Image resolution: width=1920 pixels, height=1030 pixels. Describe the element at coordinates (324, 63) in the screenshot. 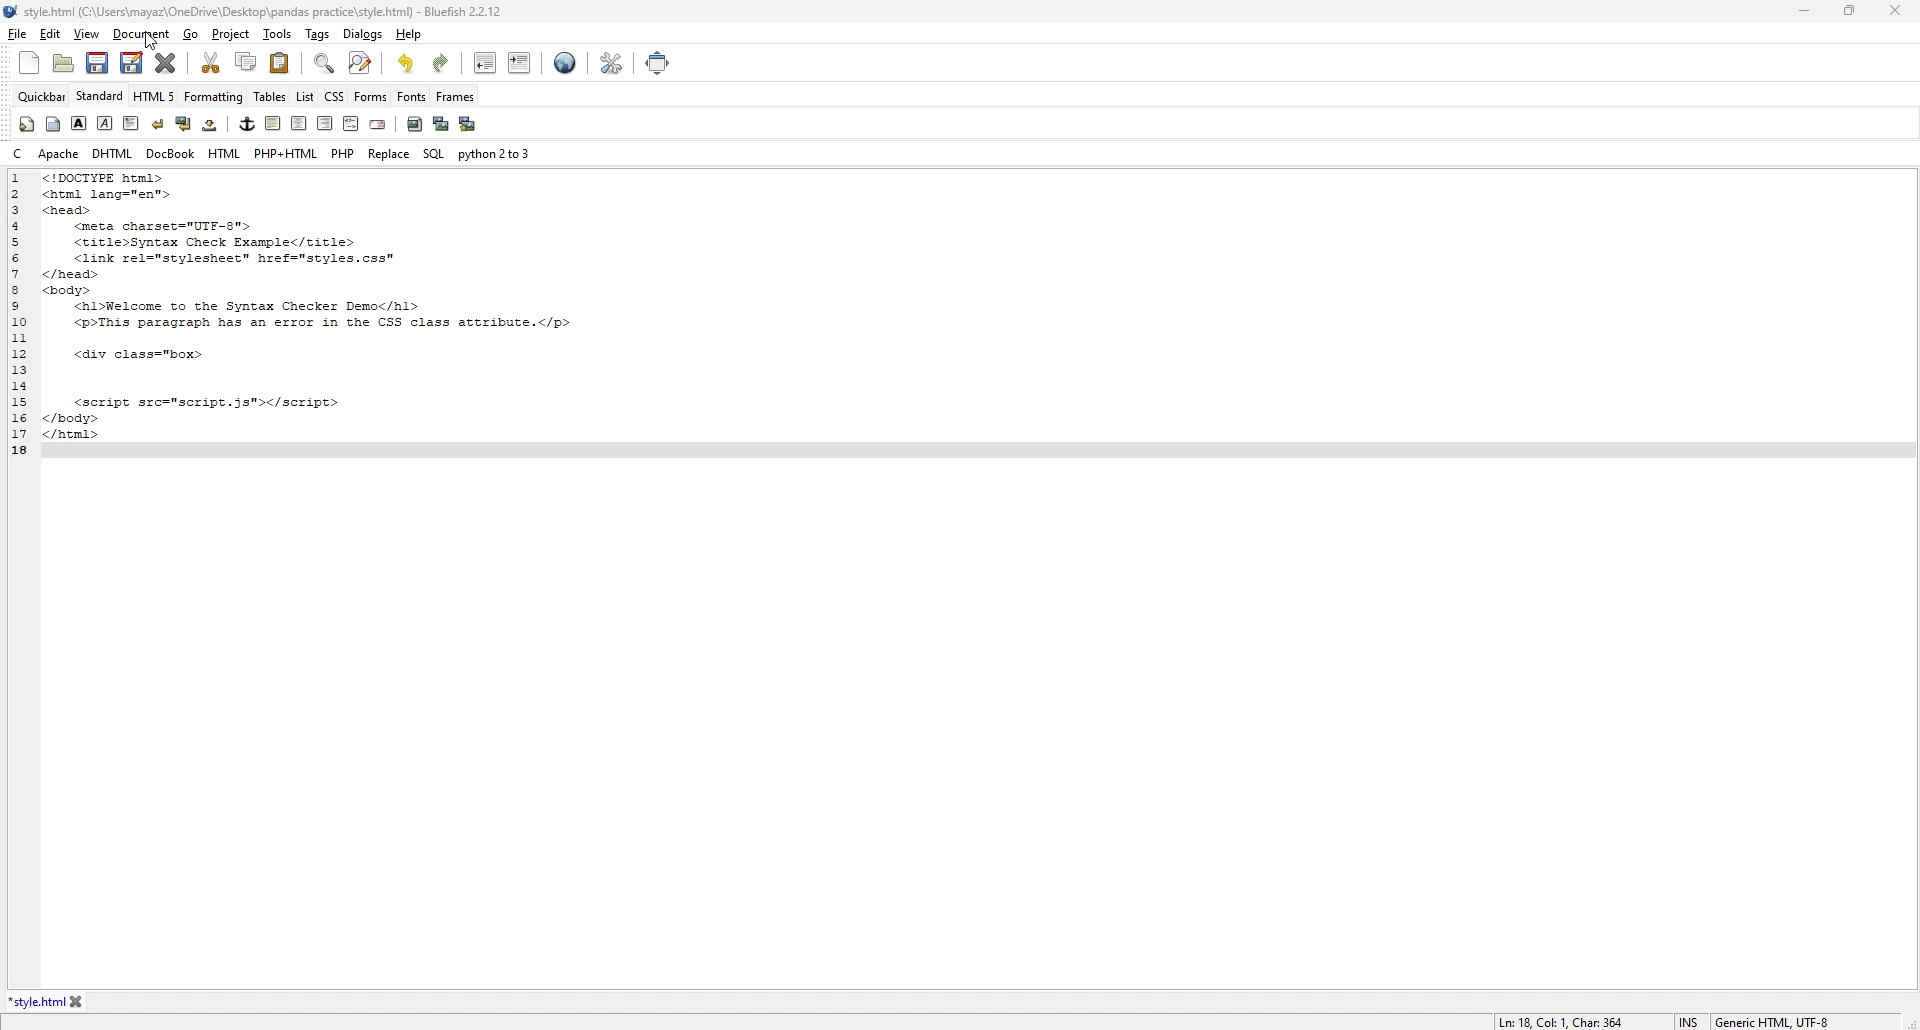

I see `find bar` at that location.